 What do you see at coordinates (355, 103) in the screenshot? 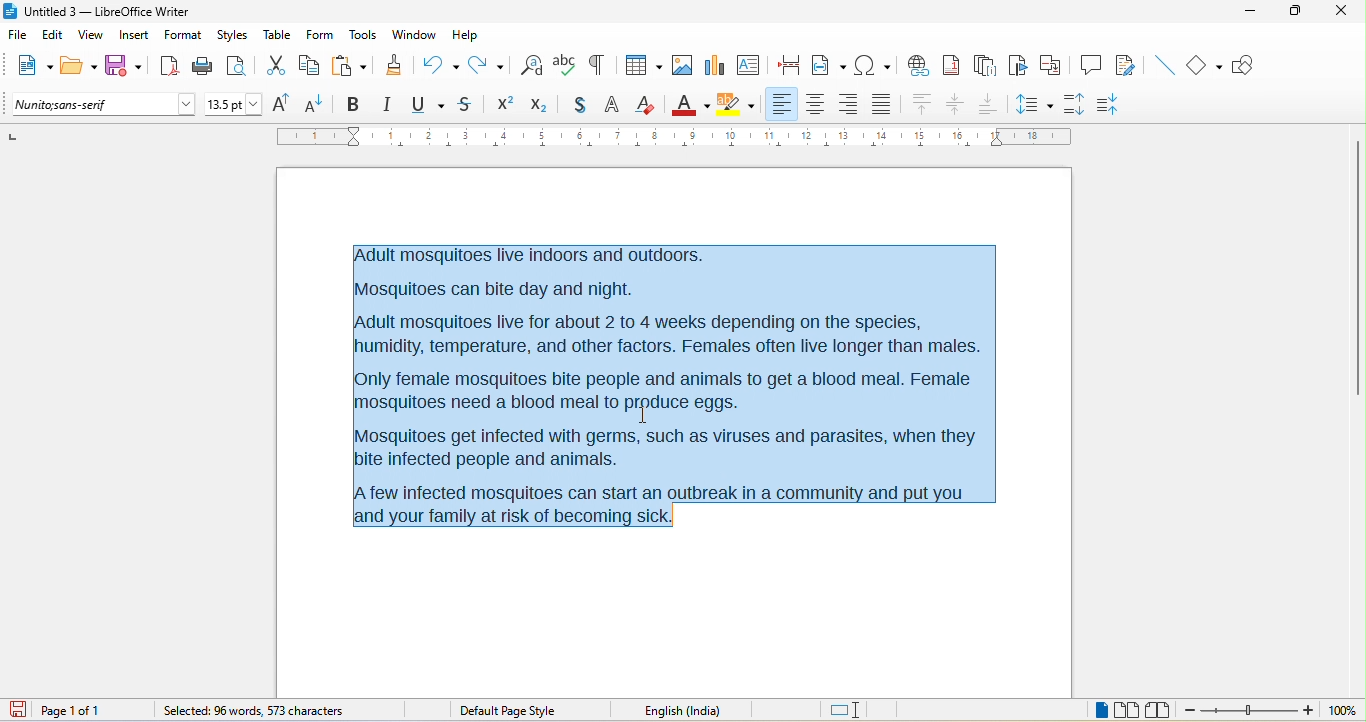
I see `bold` at bounding box center [355, 103].